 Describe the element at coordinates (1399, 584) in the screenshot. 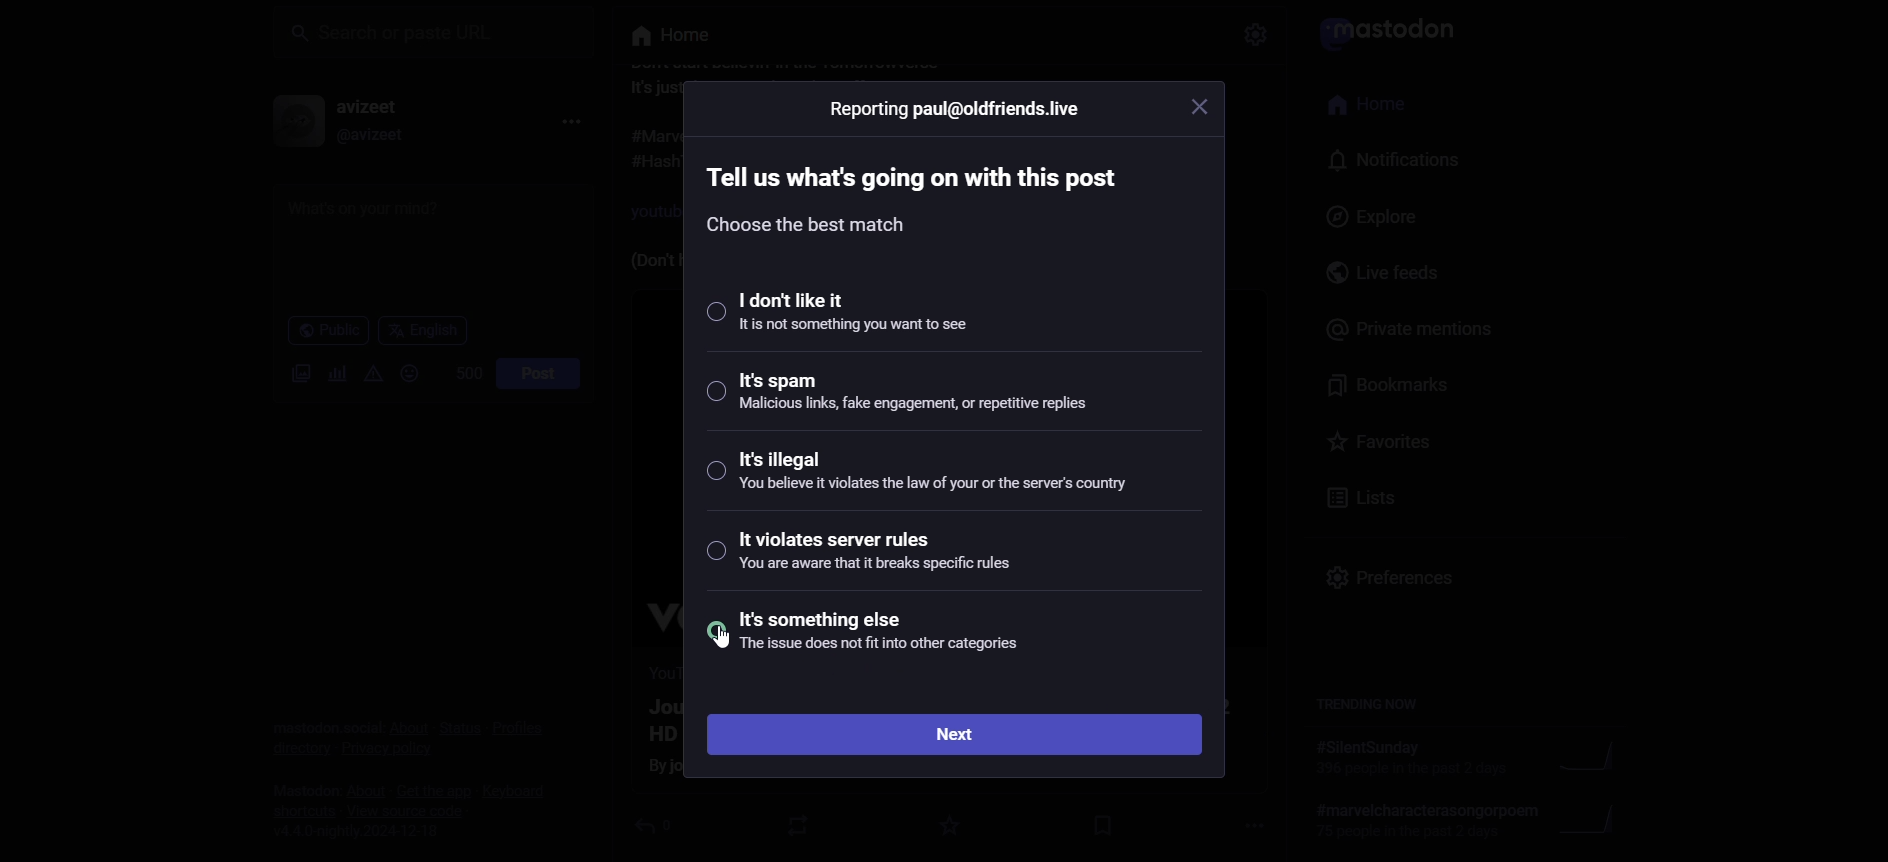

I see `preferences` at that location.